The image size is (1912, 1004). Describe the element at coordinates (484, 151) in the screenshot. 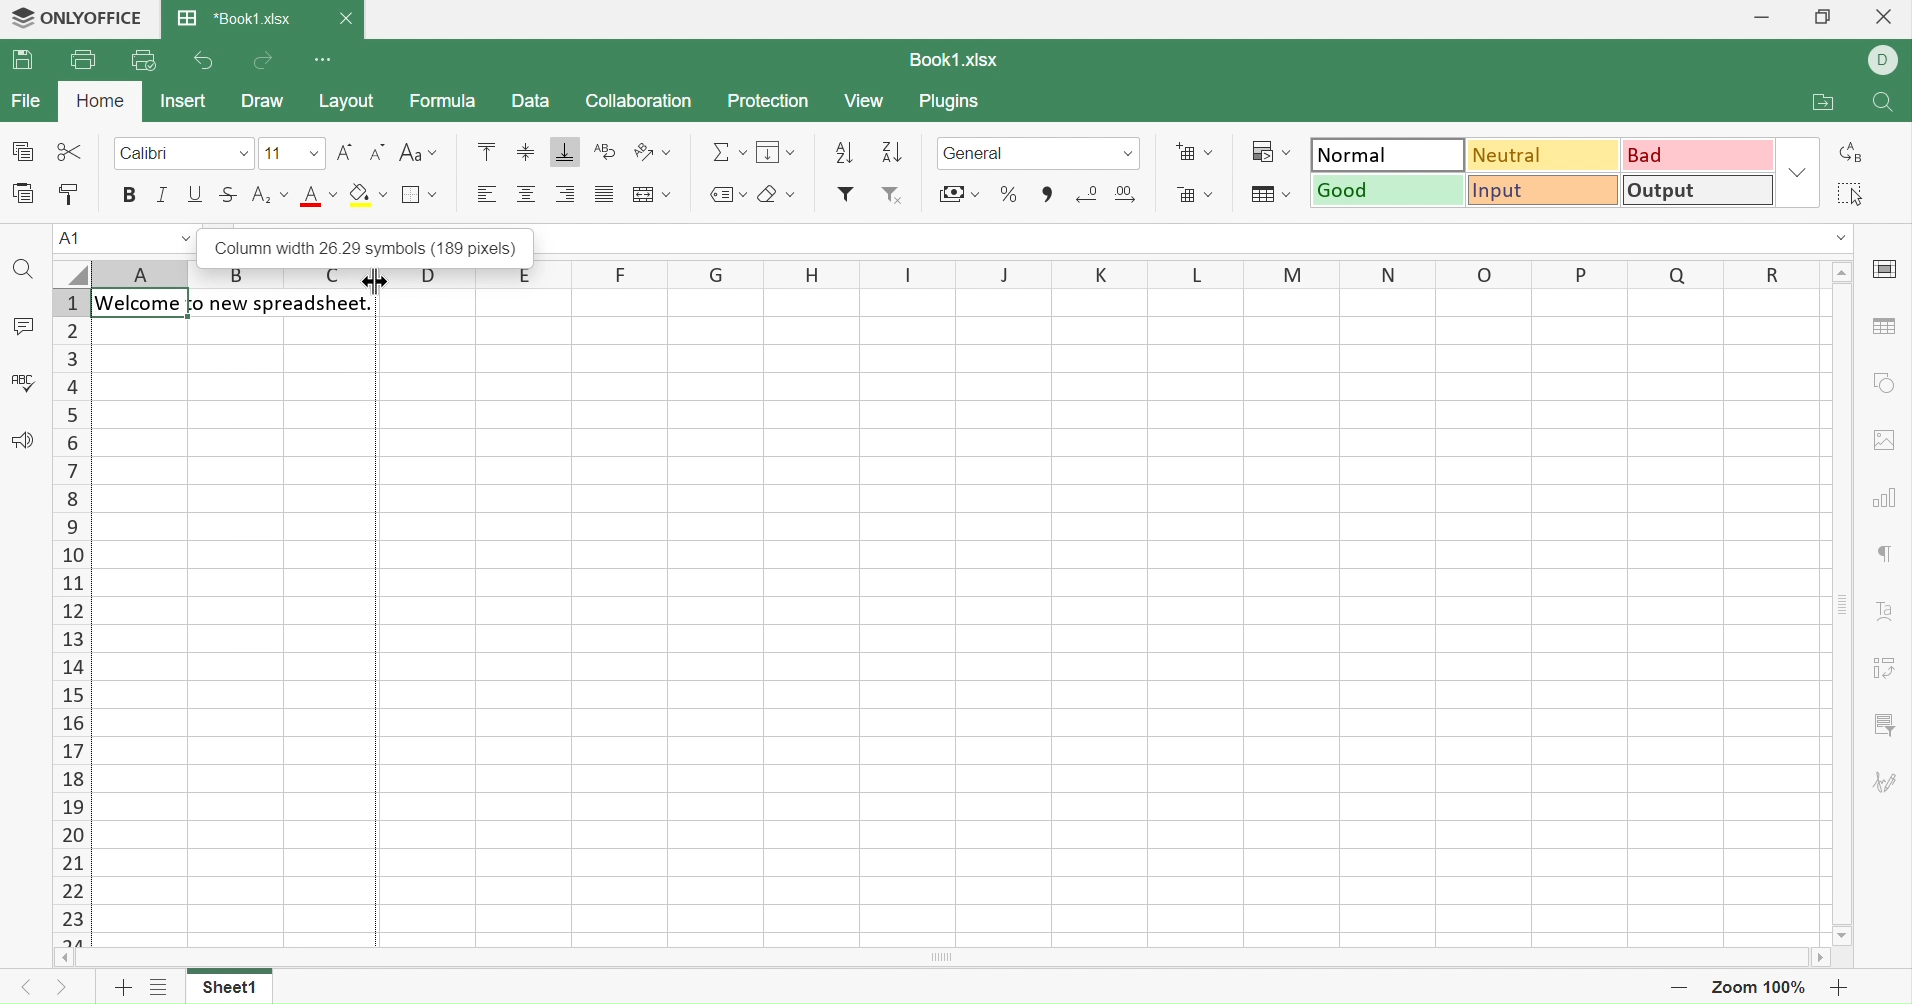

I see `Align Top` at that location.